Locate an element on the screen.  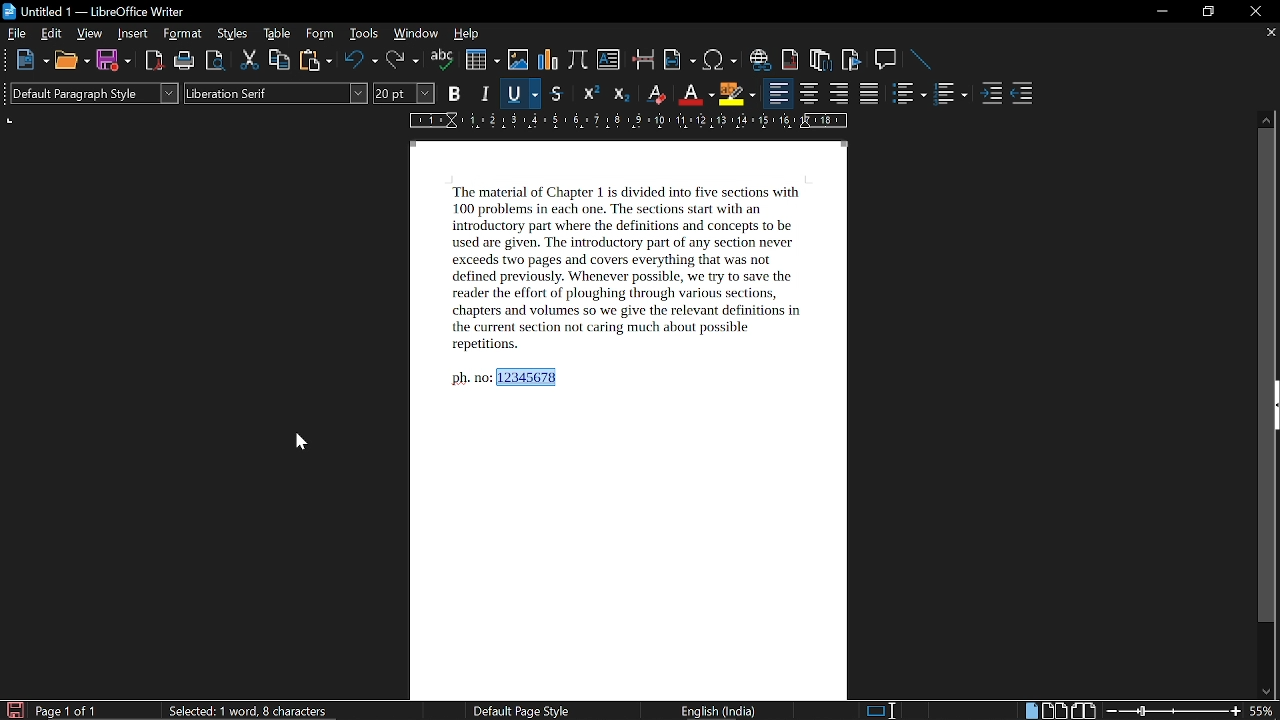
minimize is located at coordinates (1162, 12).